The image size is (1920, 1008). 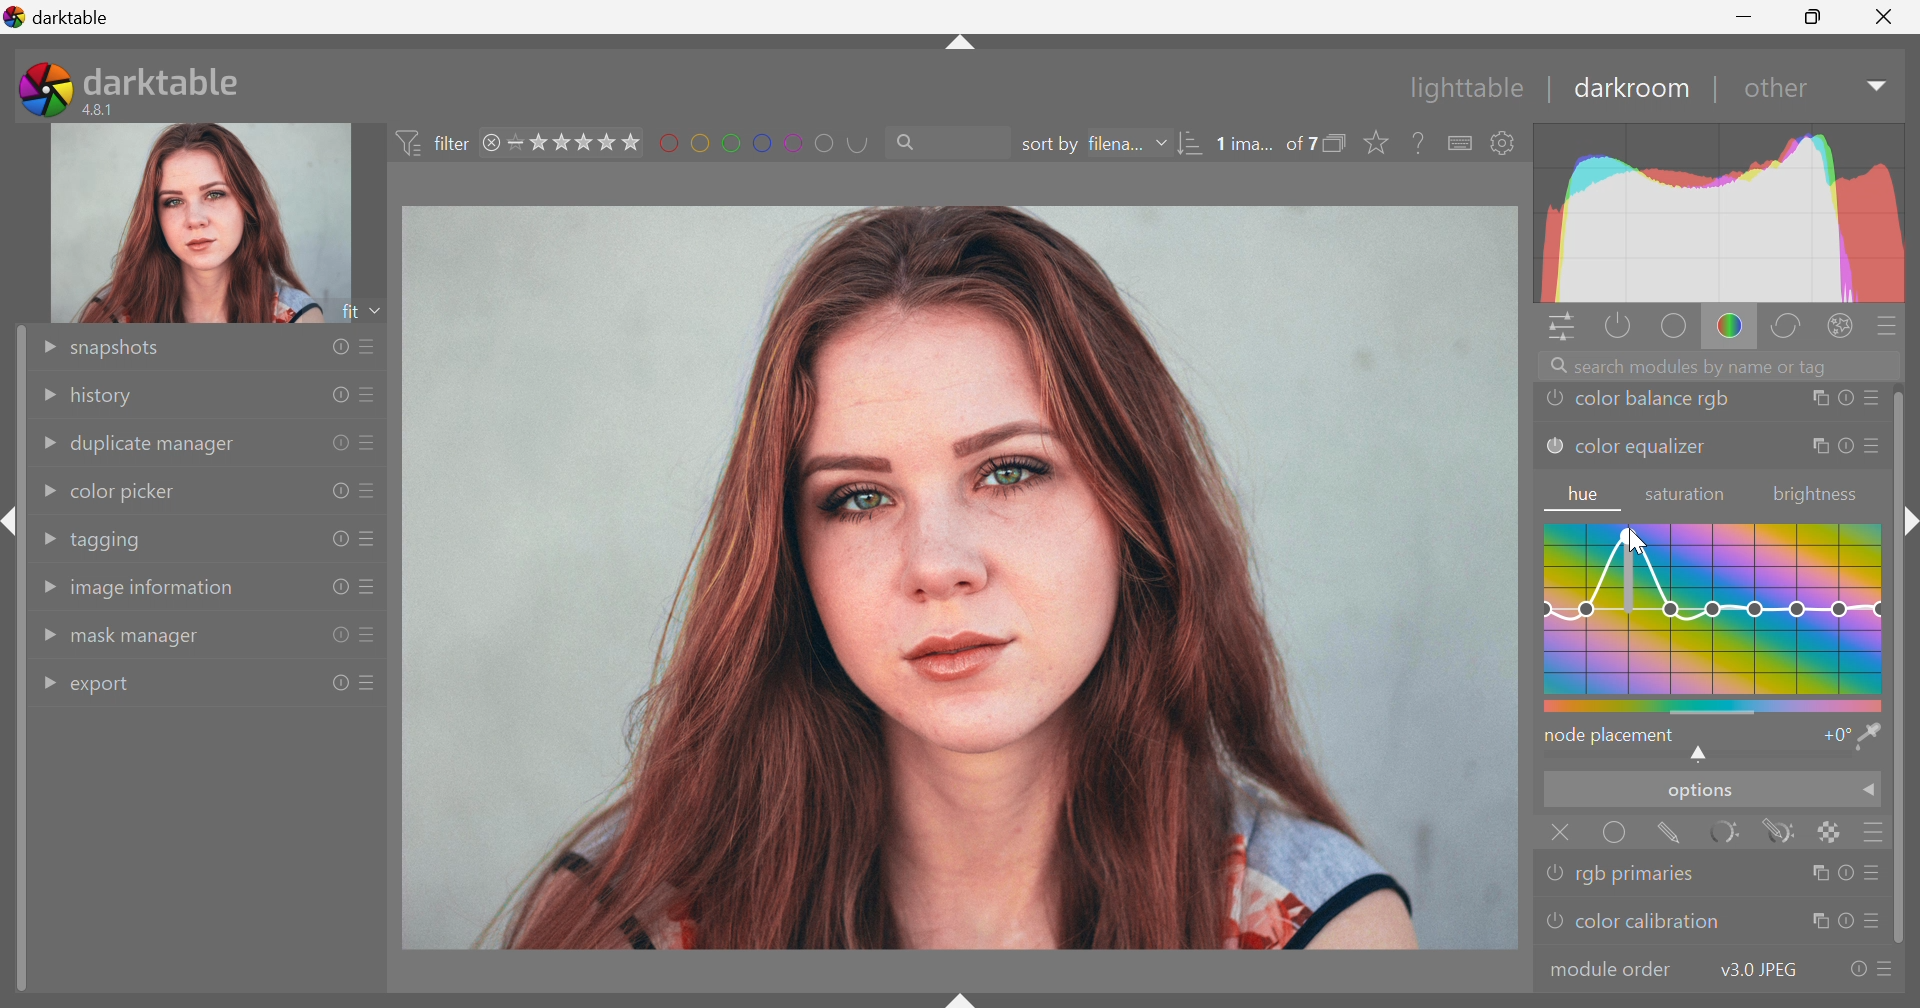 I want to click on darktable icon, so click(x=41, y=89).